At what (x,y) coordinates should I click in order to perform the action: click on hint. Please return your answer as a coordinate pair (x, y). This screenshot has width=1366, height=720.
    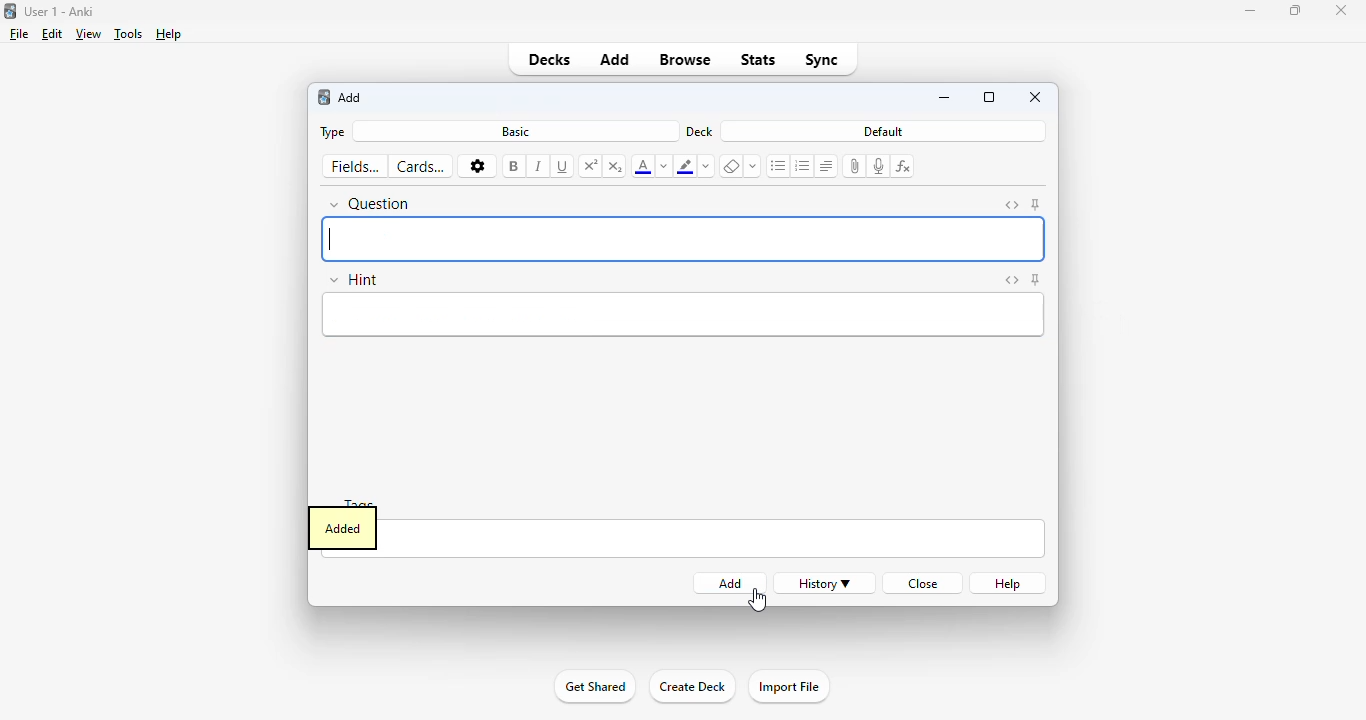
    Looking at the image, I should click on (686, 316).